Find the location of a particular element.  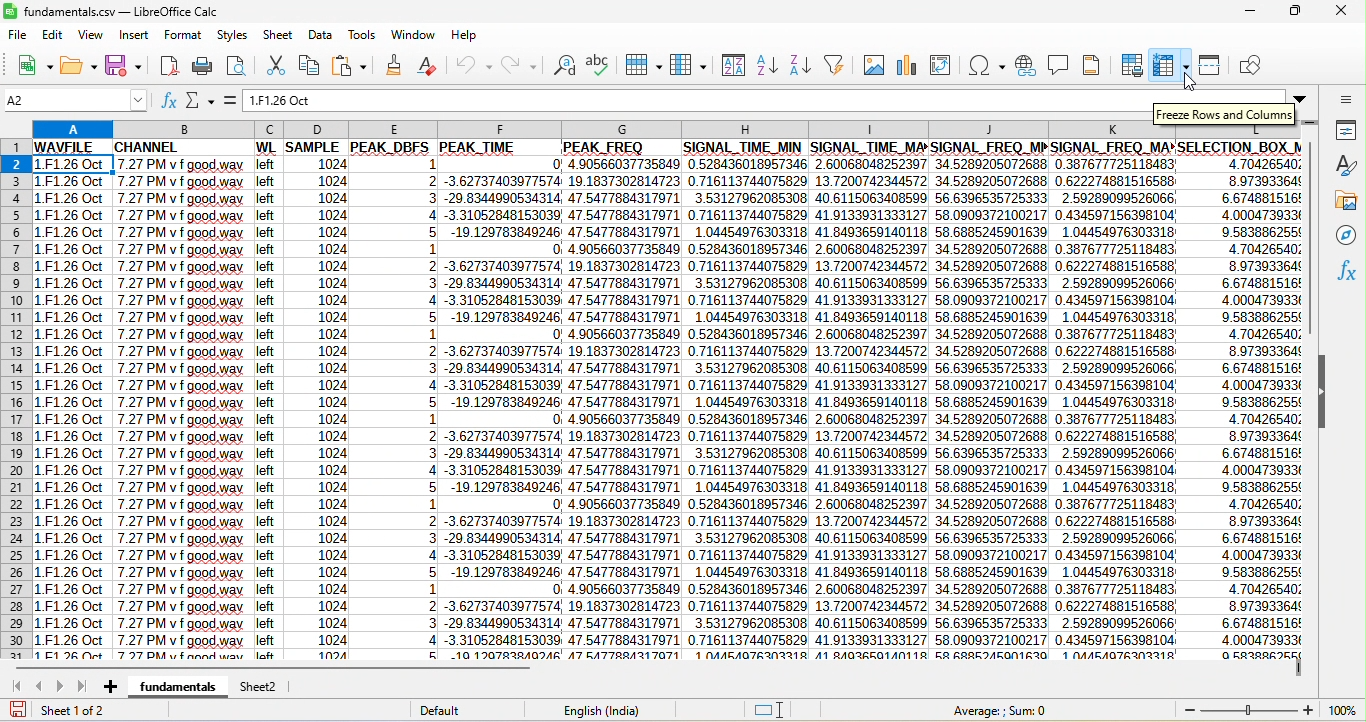

pivot table is located at coordinates (940, 65).